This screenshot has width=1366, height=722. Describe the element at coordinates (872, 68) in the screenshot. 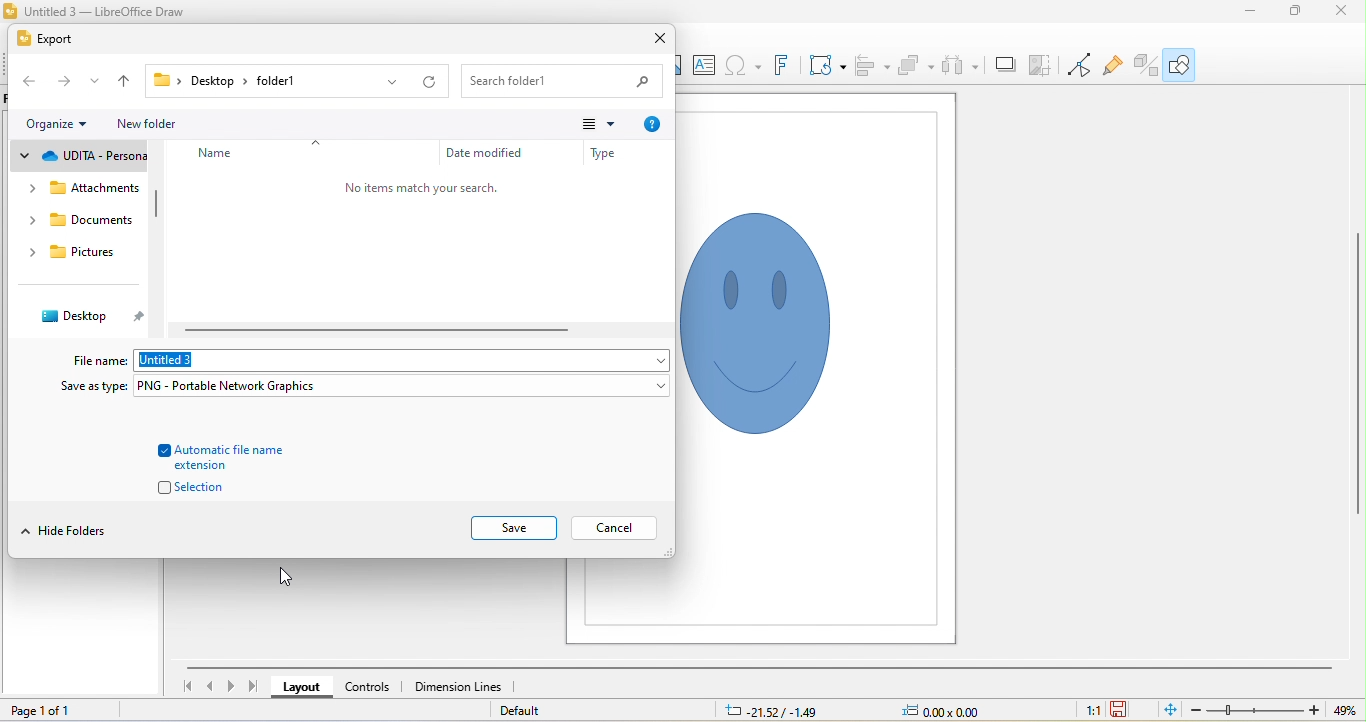

I see `align objects` at that location.